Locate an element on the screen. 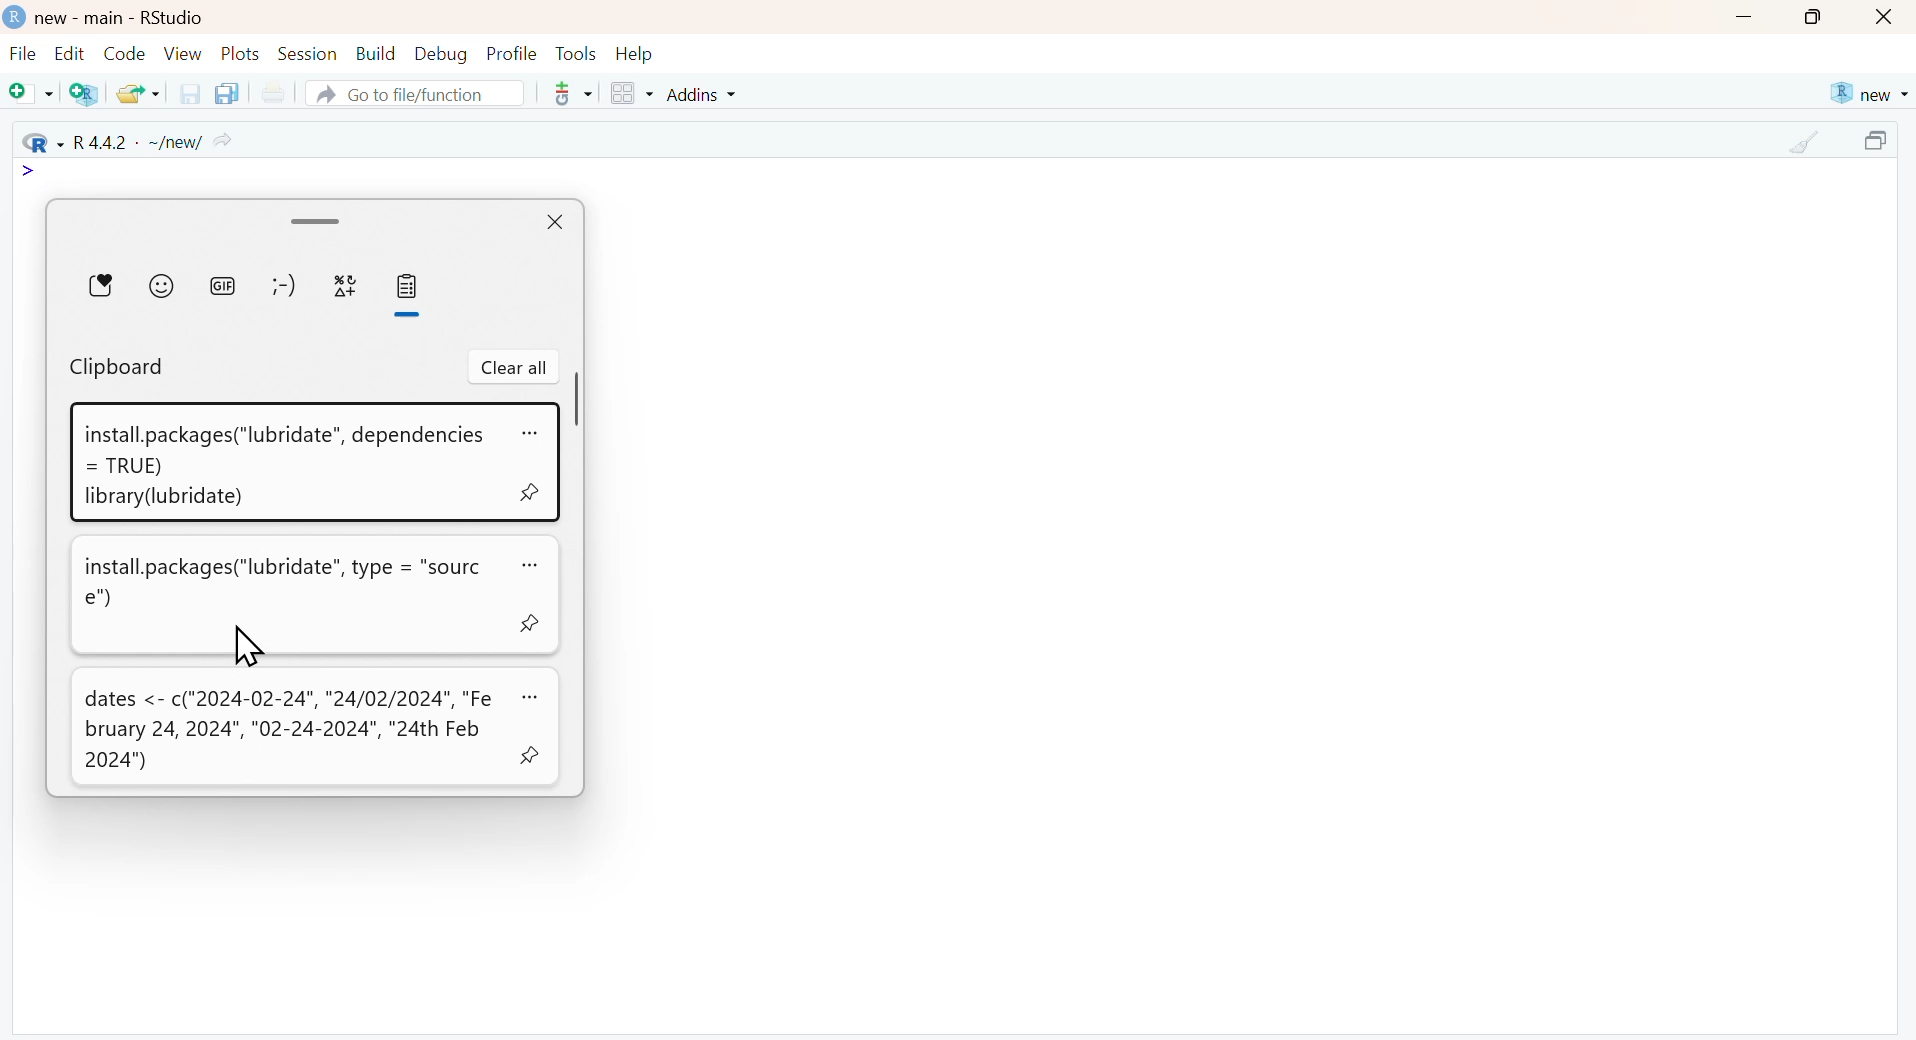 The height and width of the screenshot is (1040, 1916). clipboard is located at coordinates (117, 368).